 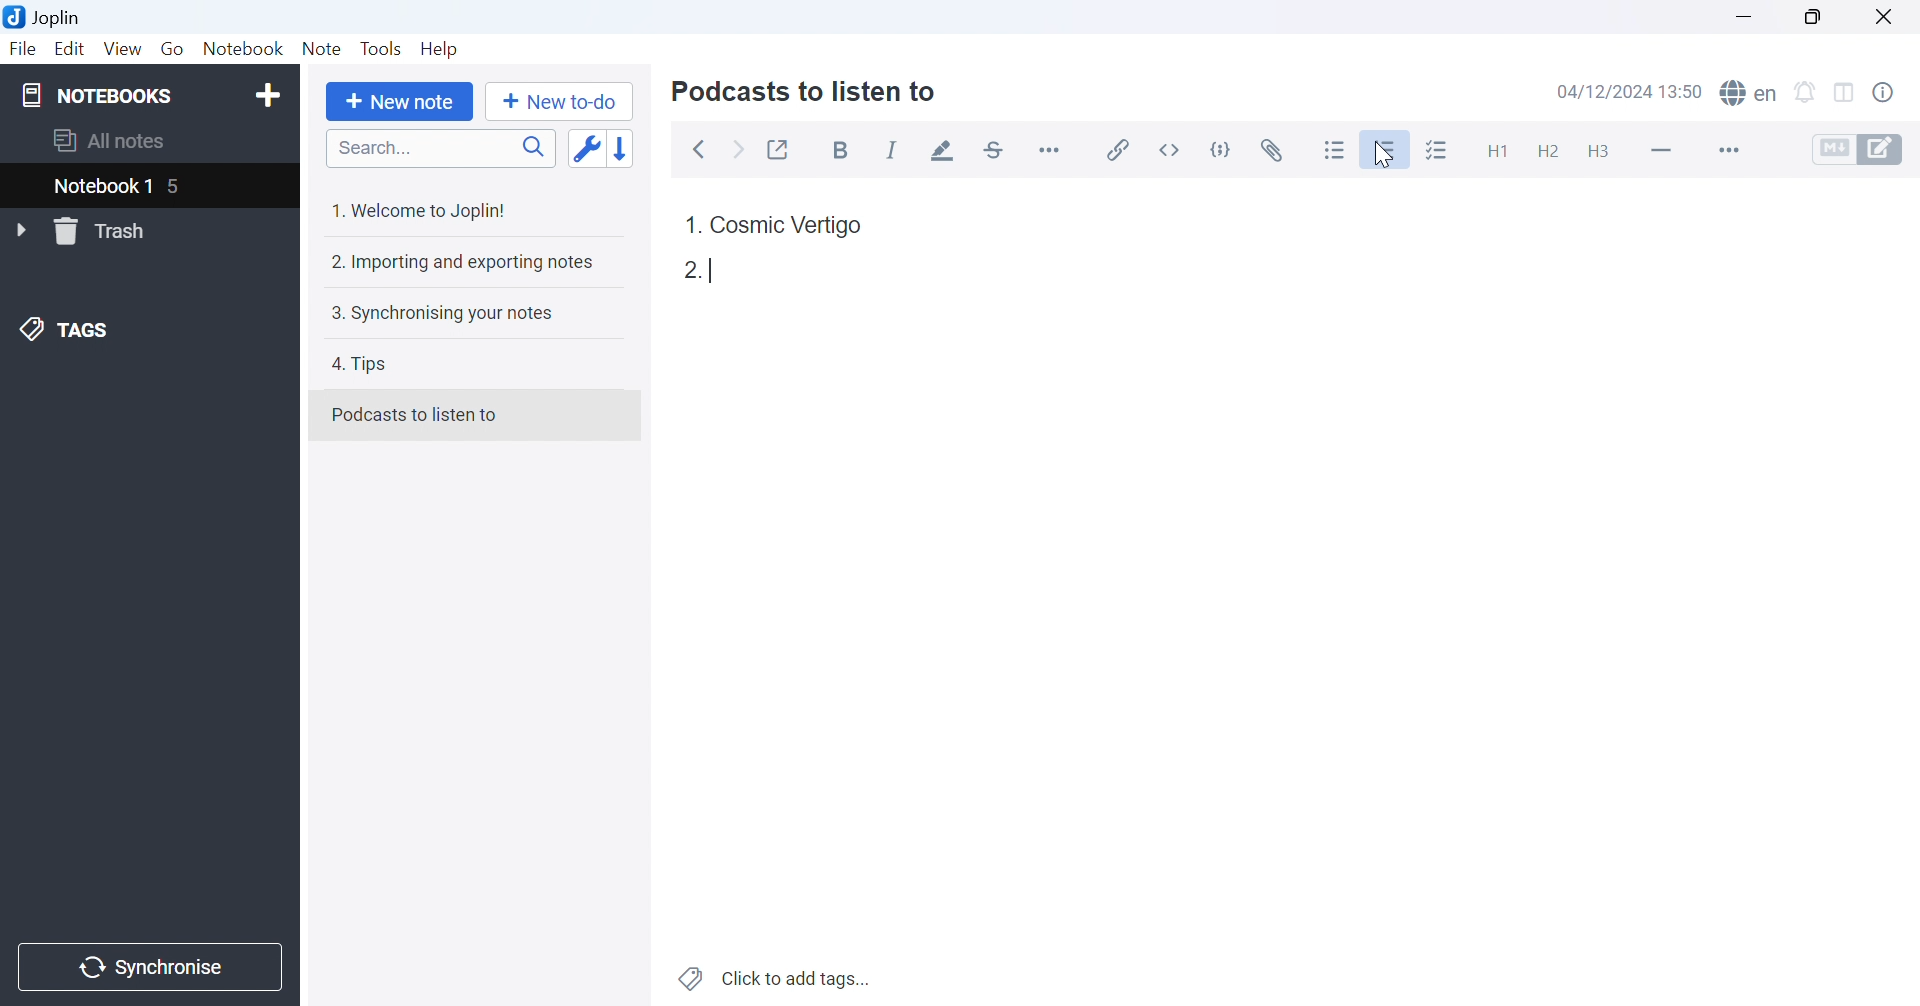 I want to click on 2., so click(x=688, y=270).